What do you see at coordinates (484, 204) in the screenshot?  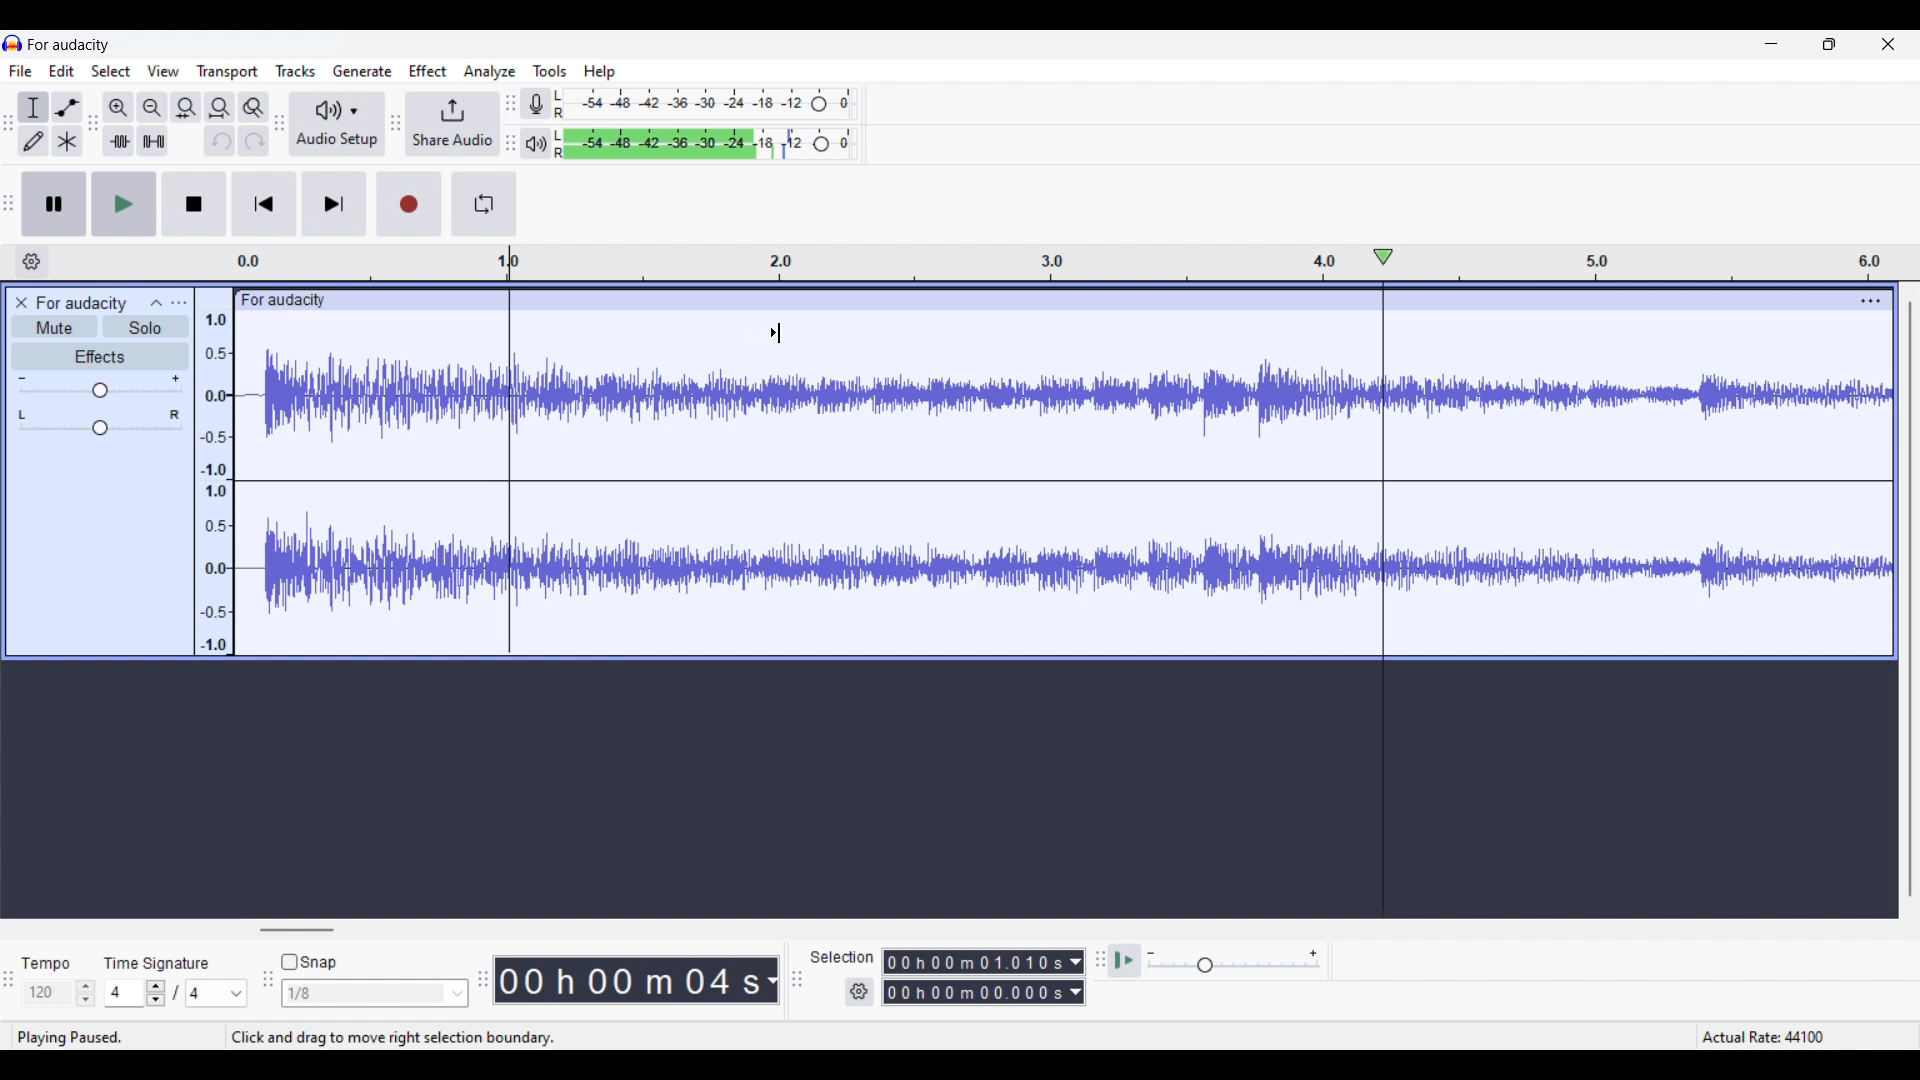 I see `Enable looping` at bounding box center [484, 204].